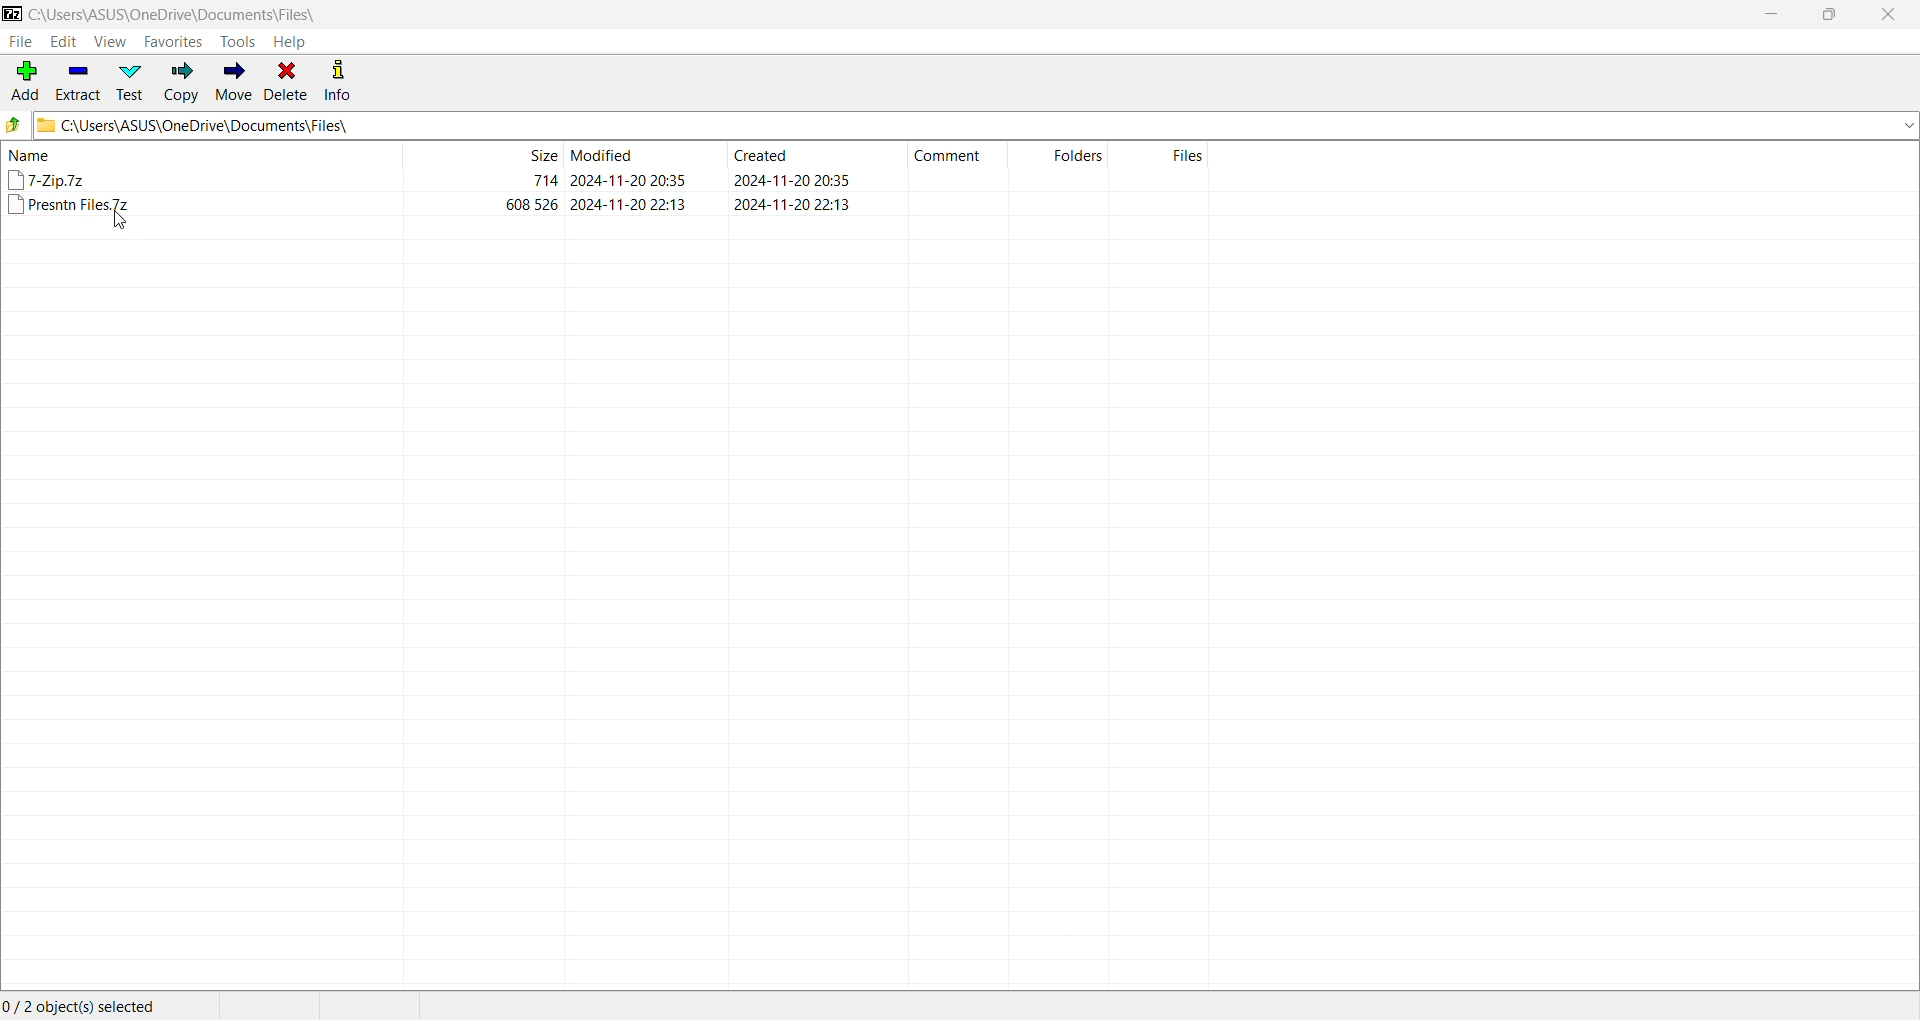  Describe the element at coordinates (48, 179) in the screenshot. I see `file` at that location.